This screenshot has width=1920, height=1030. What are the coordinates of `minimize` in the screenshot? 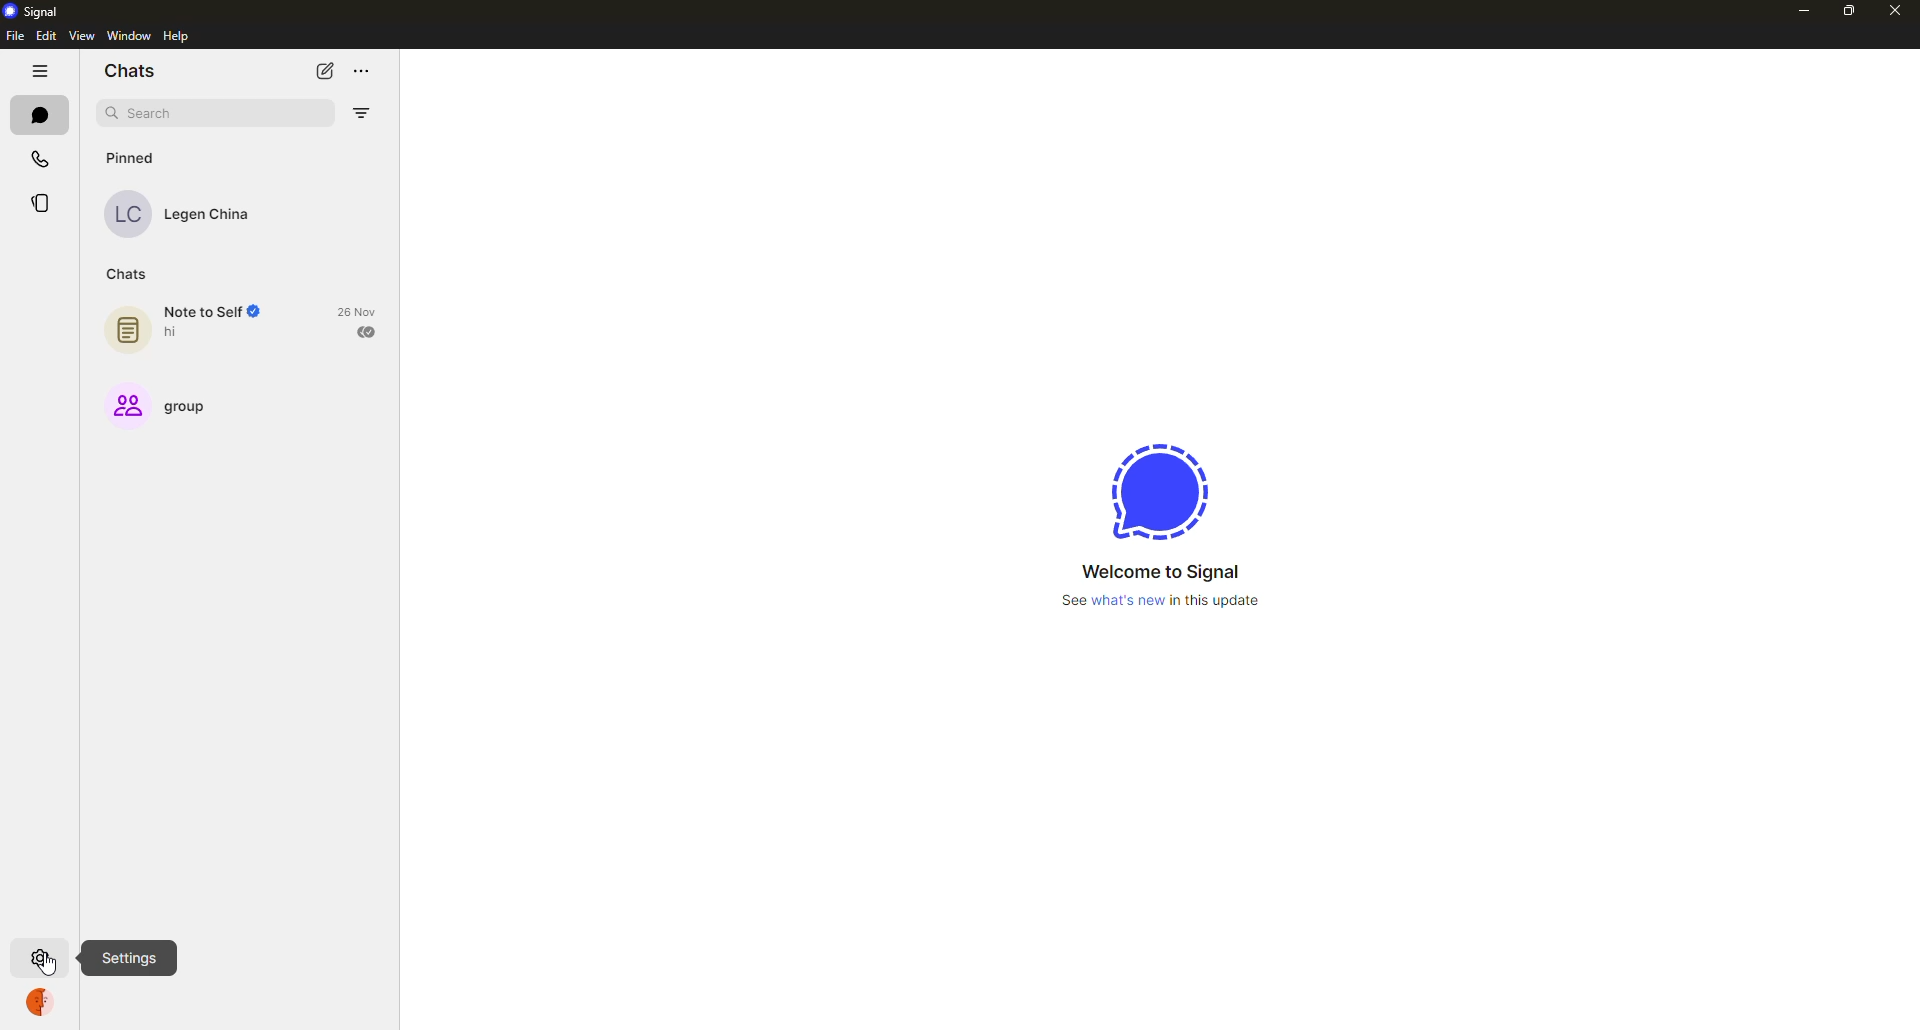 It's located at (1803, 10).